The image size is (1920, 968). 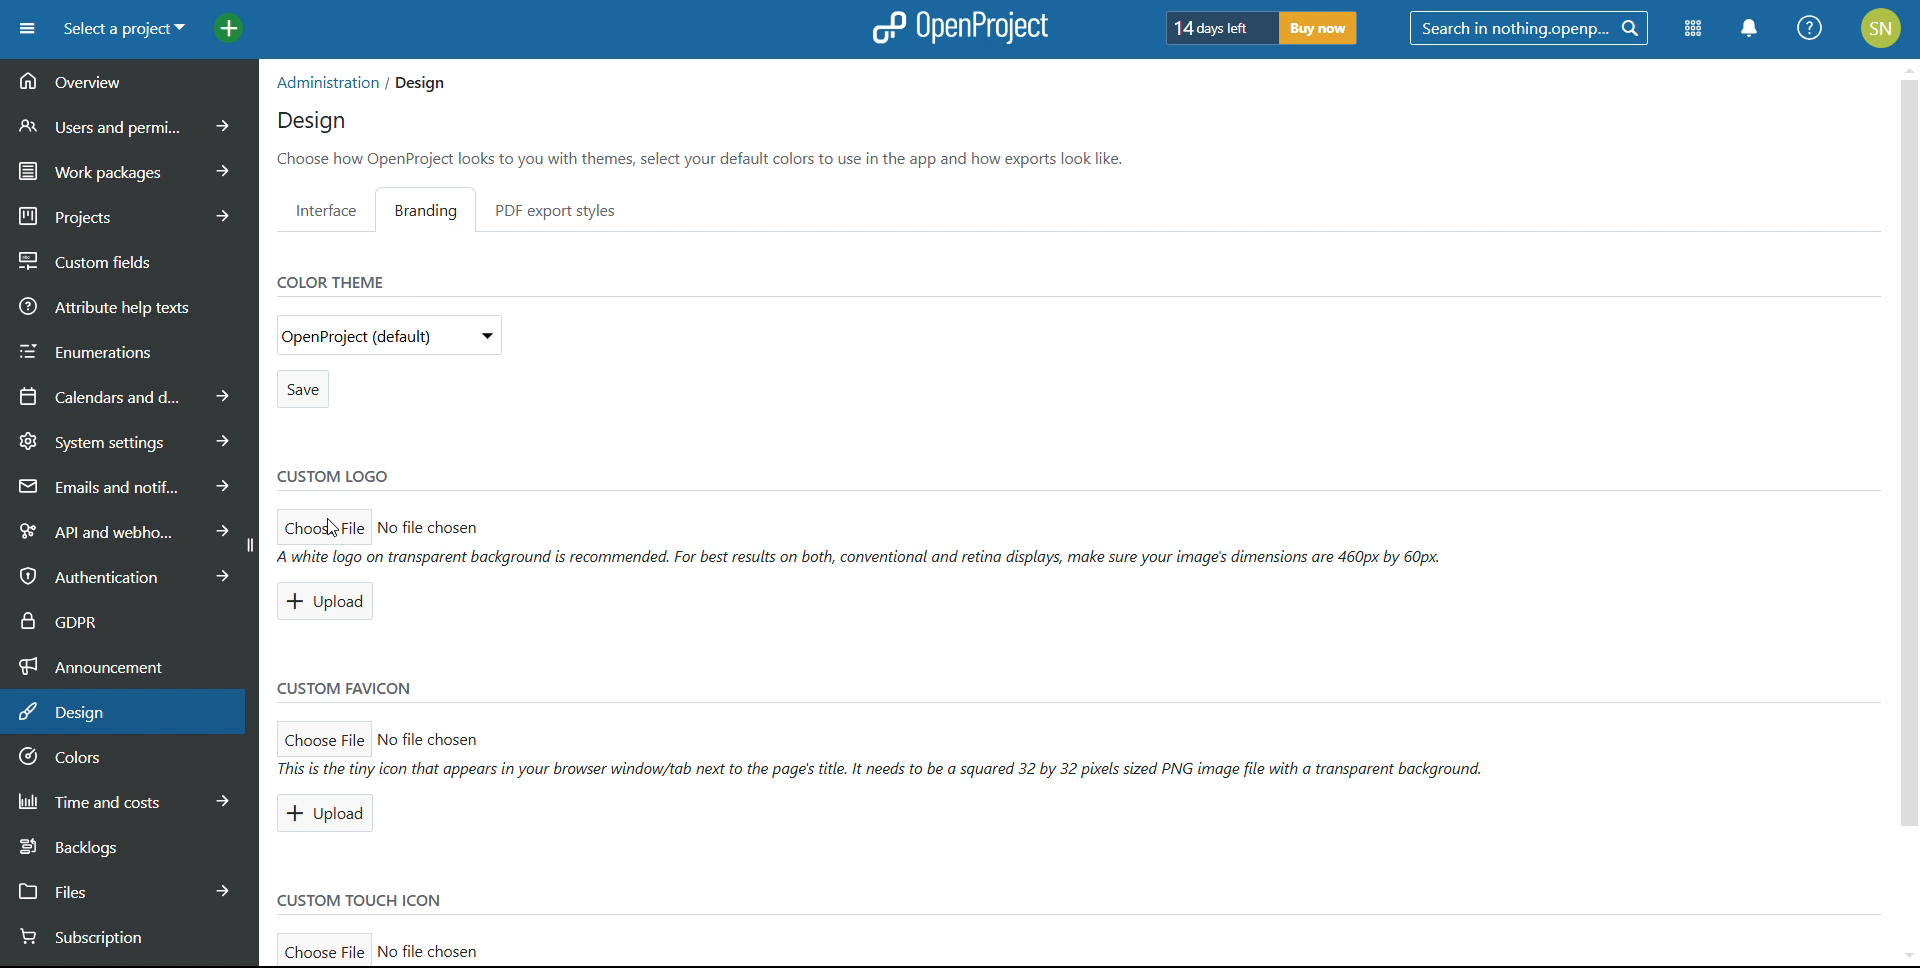 What do you see at coordinates (130, 305) in the screenshot?
I see `attribute help texts` at bounding box center [130, 305].